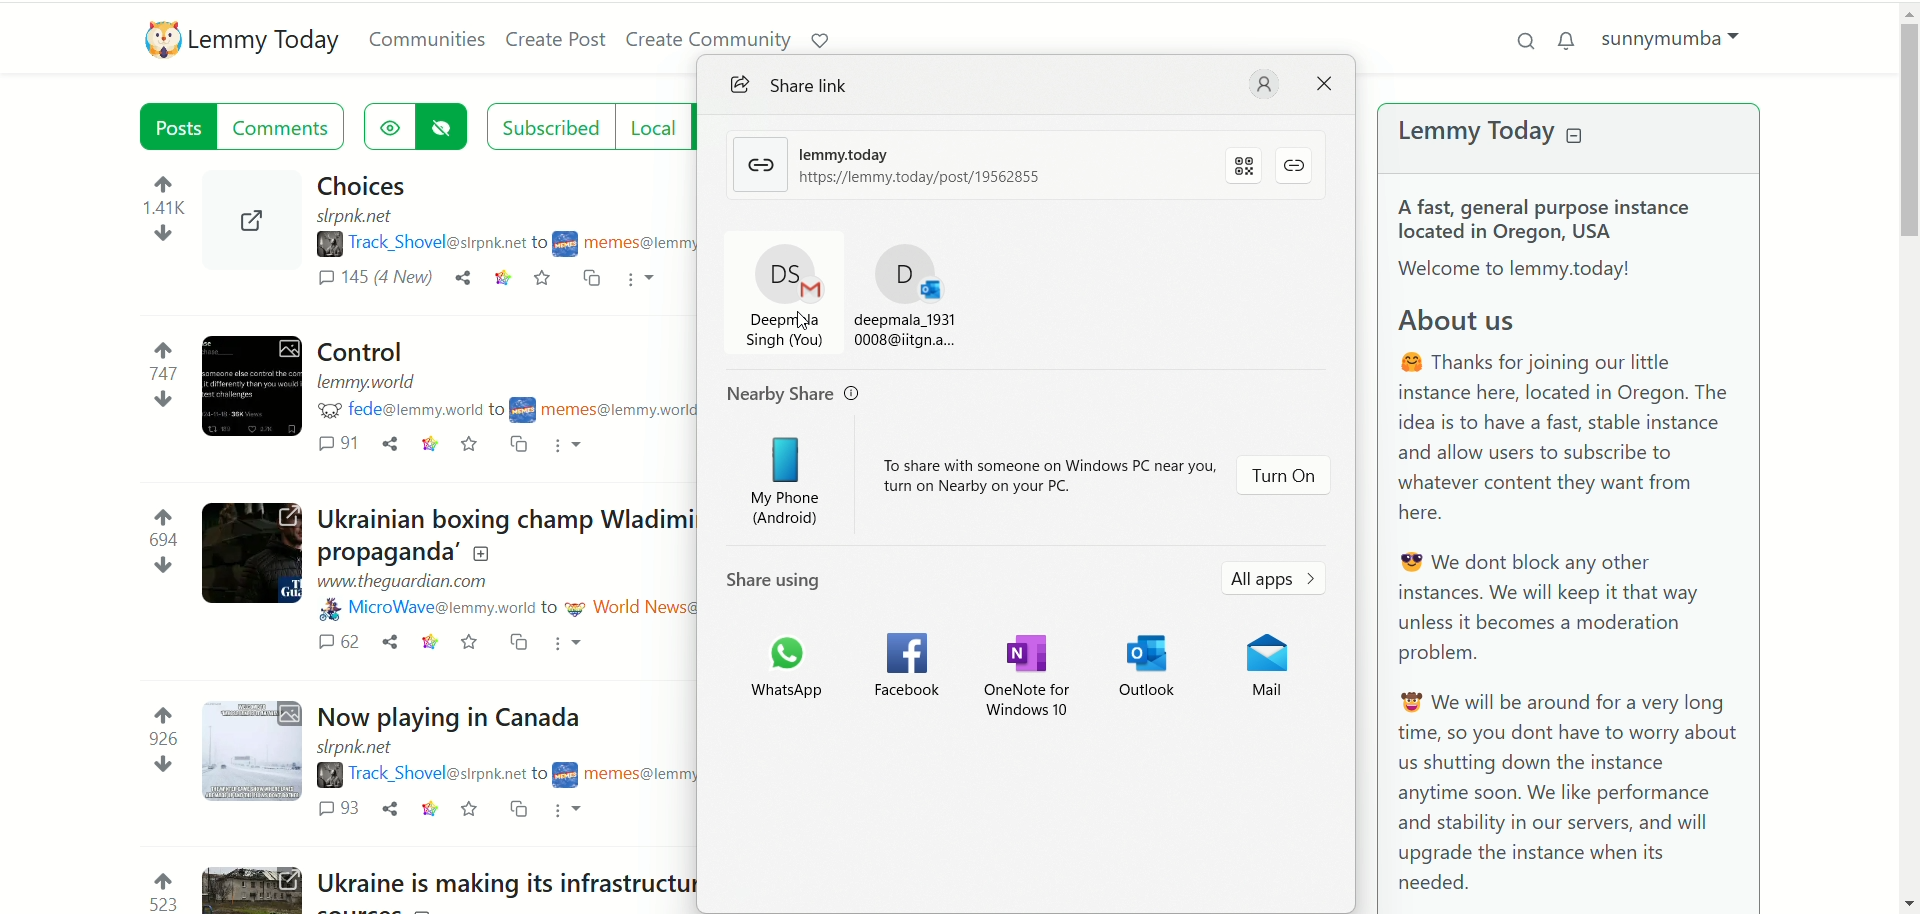  I want to click on URL, so click(358, 215).